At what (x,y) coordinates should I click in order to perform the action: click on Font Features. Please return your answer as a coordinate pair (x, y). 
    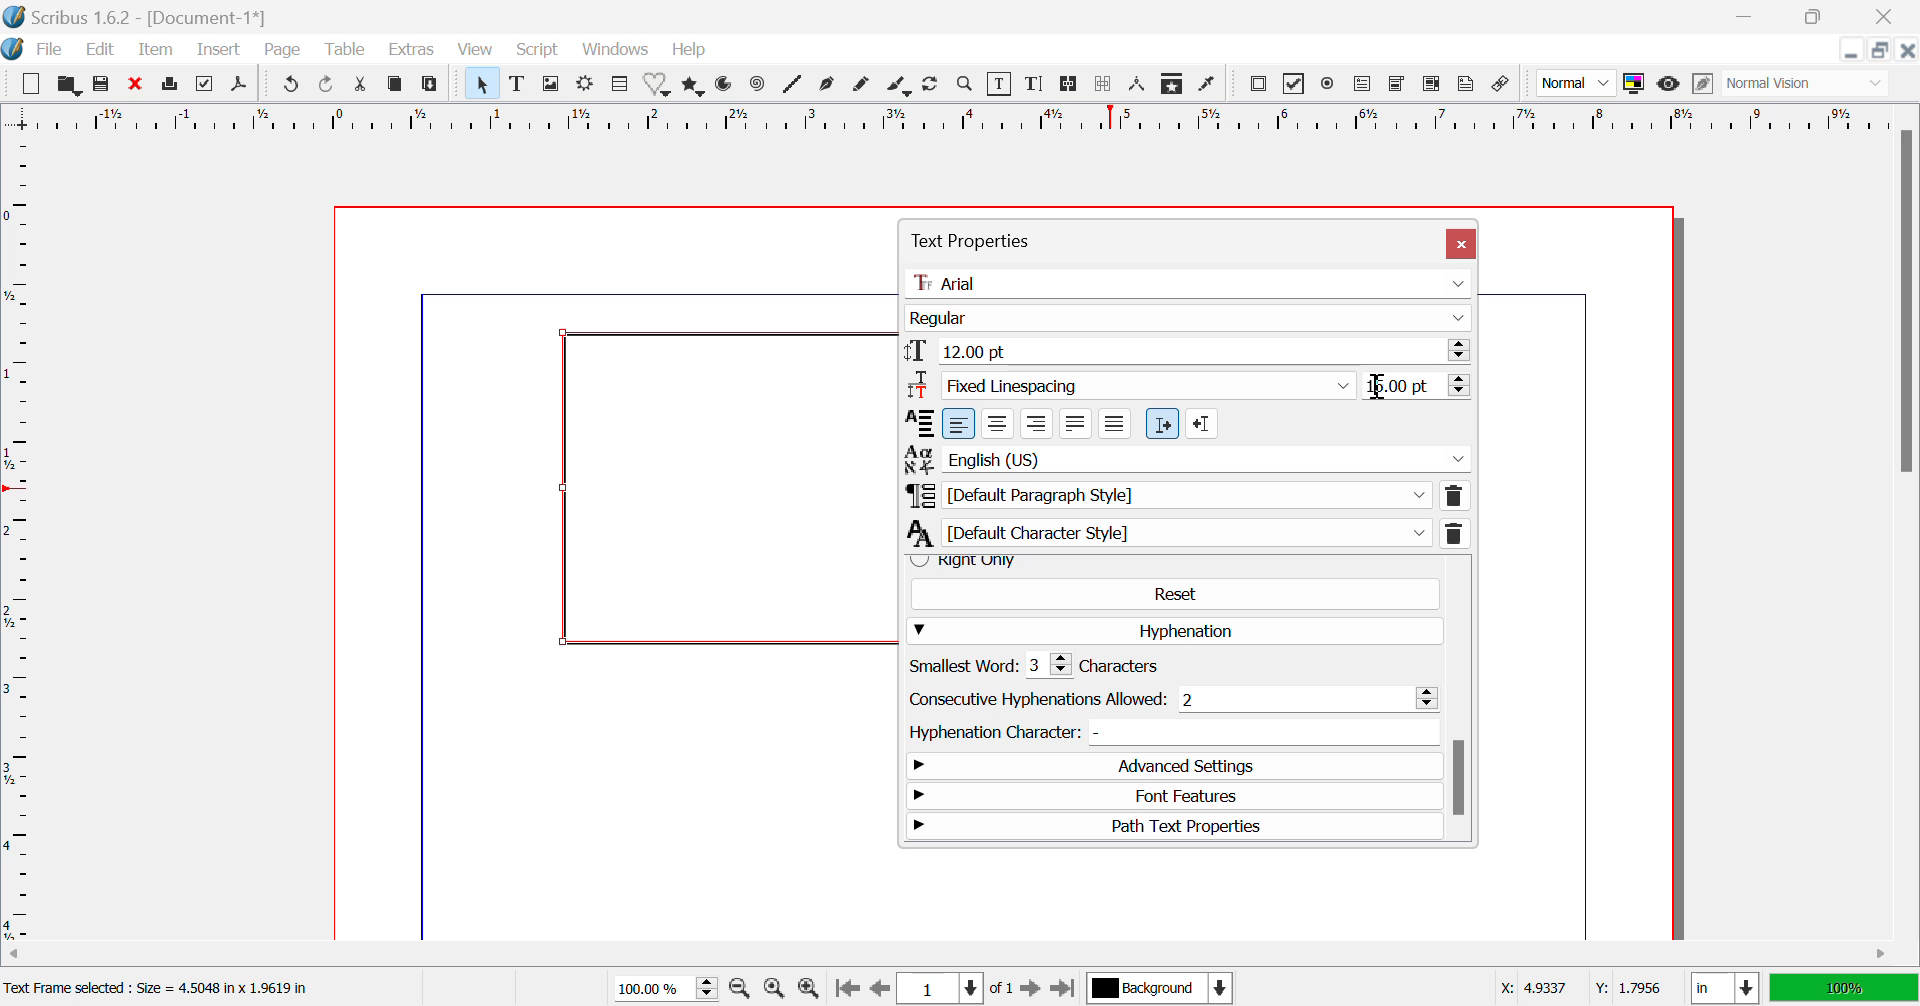
    Looking at the image, I should click on (1175, 798).